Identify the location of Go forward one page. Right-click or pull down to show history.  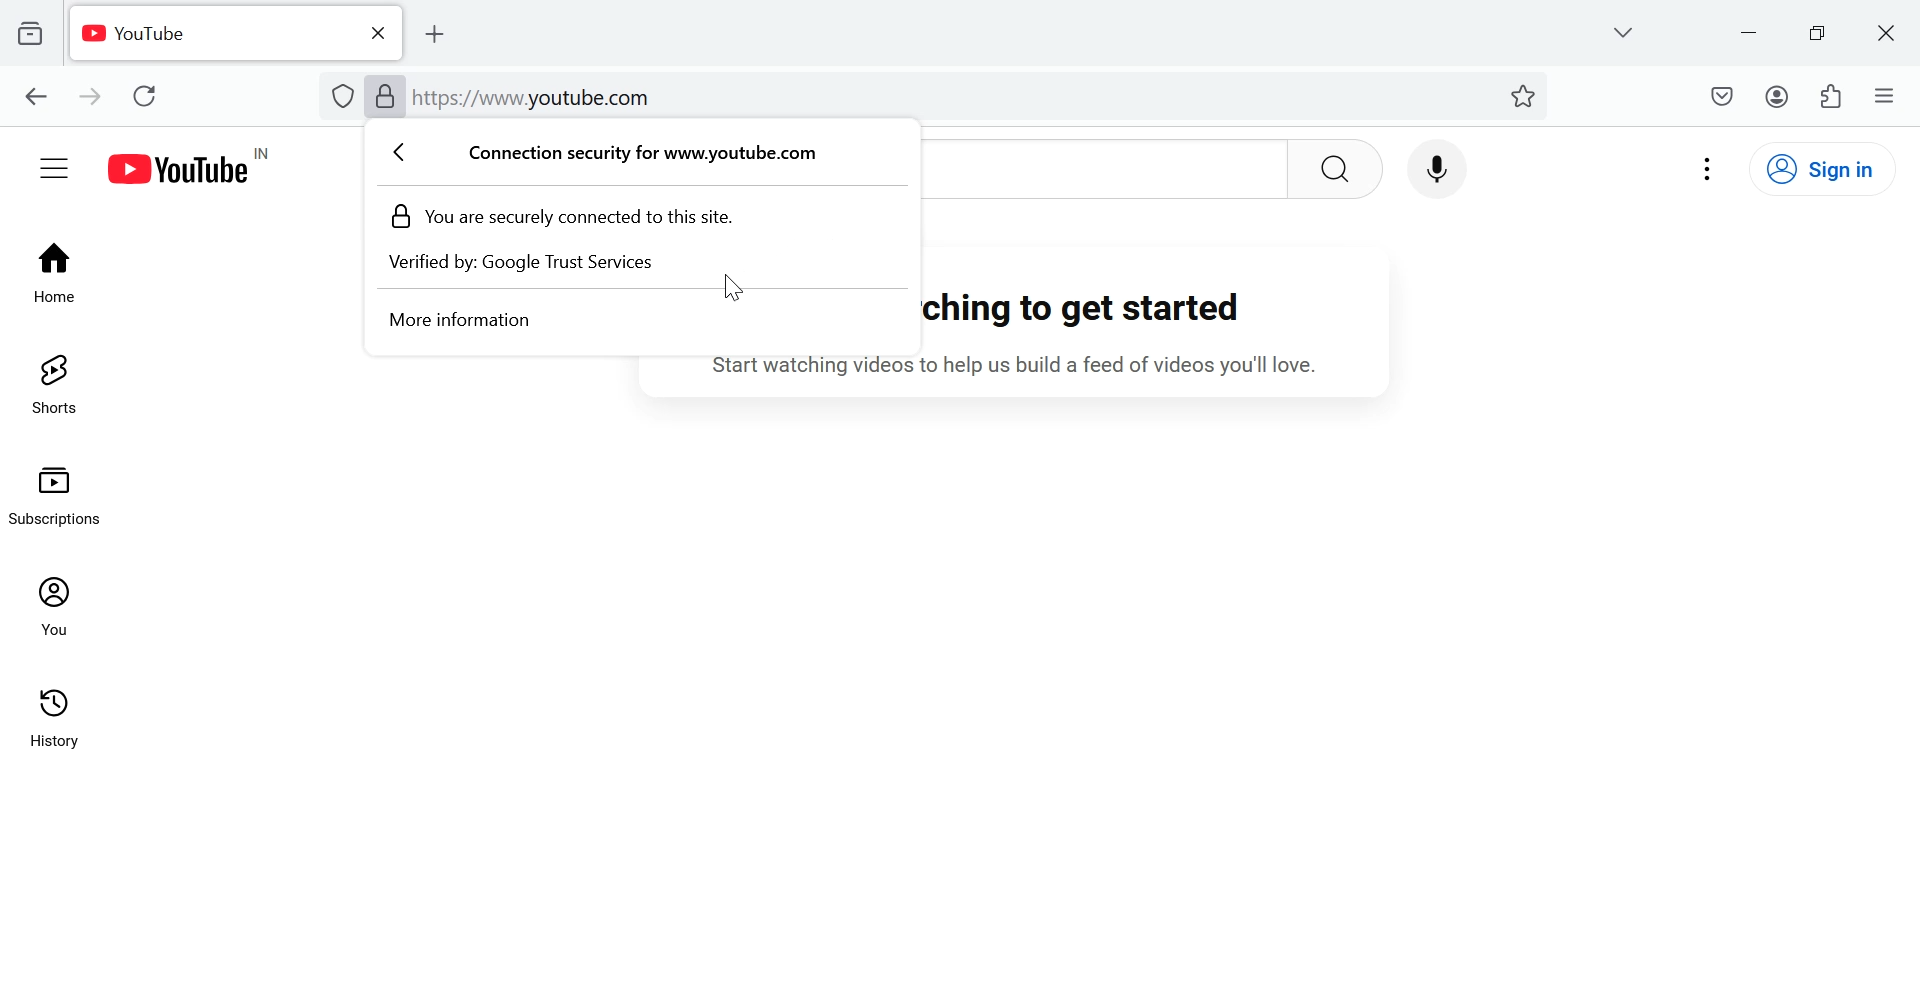
(88, 95).